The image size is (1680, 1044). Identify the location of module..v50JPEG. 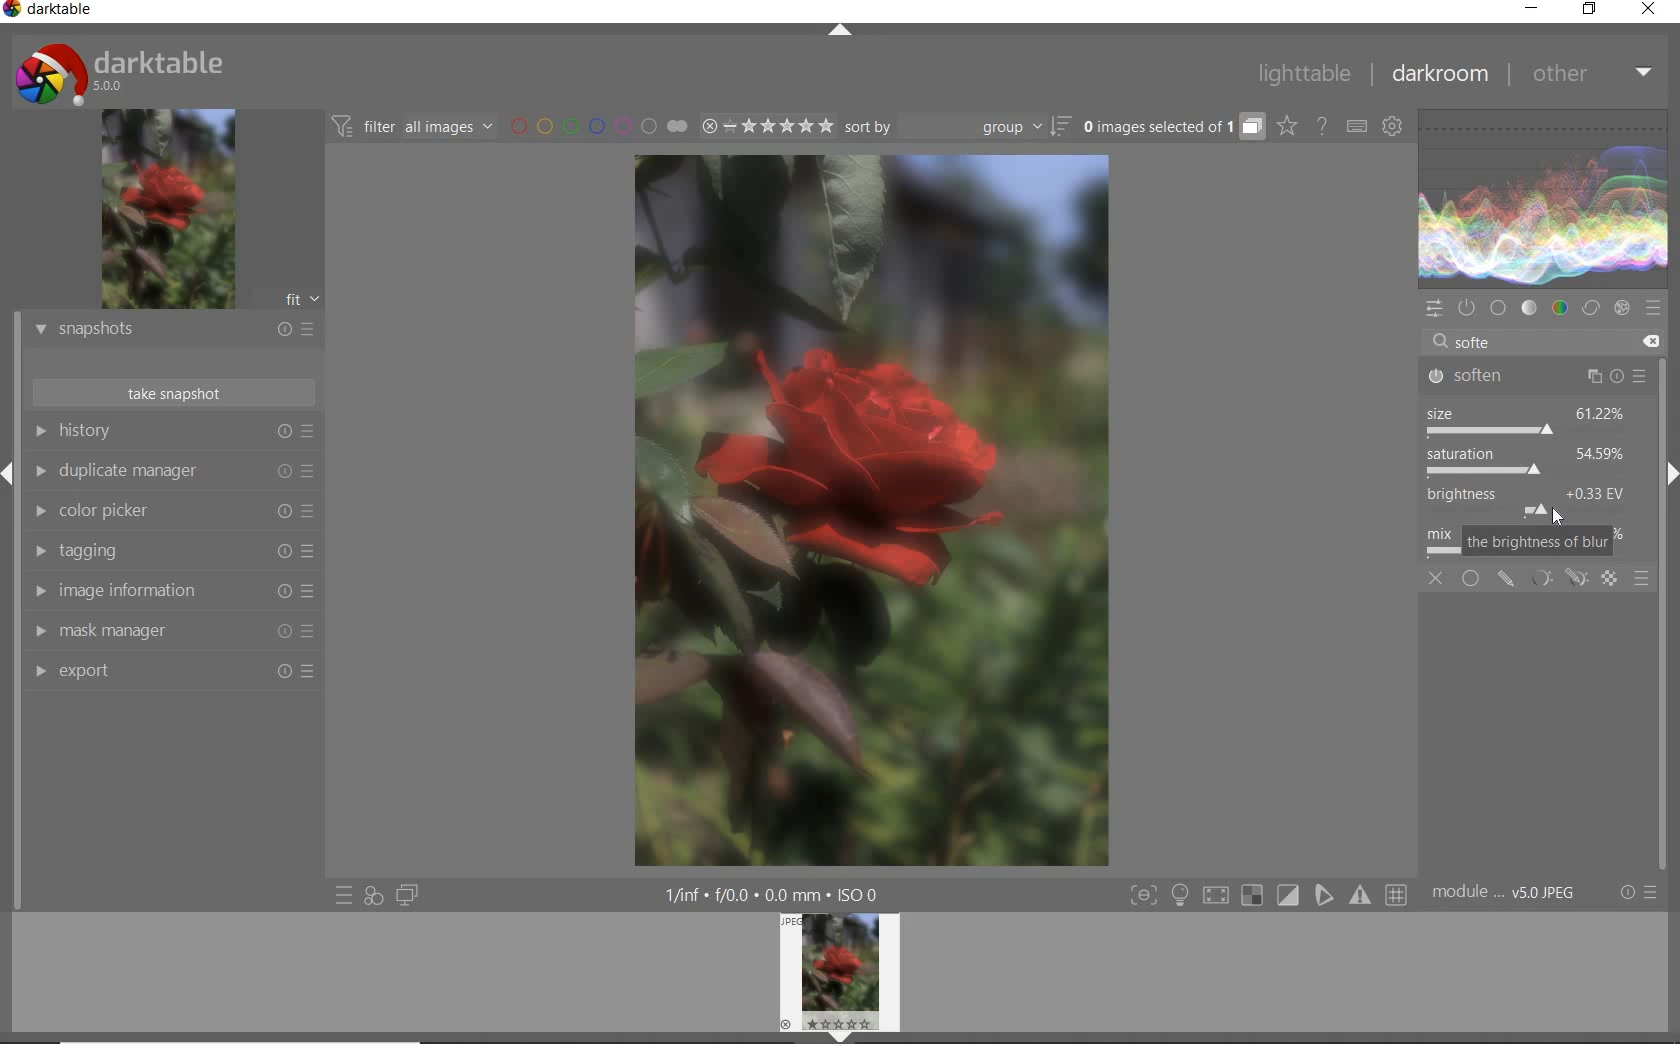
(1511, 893).